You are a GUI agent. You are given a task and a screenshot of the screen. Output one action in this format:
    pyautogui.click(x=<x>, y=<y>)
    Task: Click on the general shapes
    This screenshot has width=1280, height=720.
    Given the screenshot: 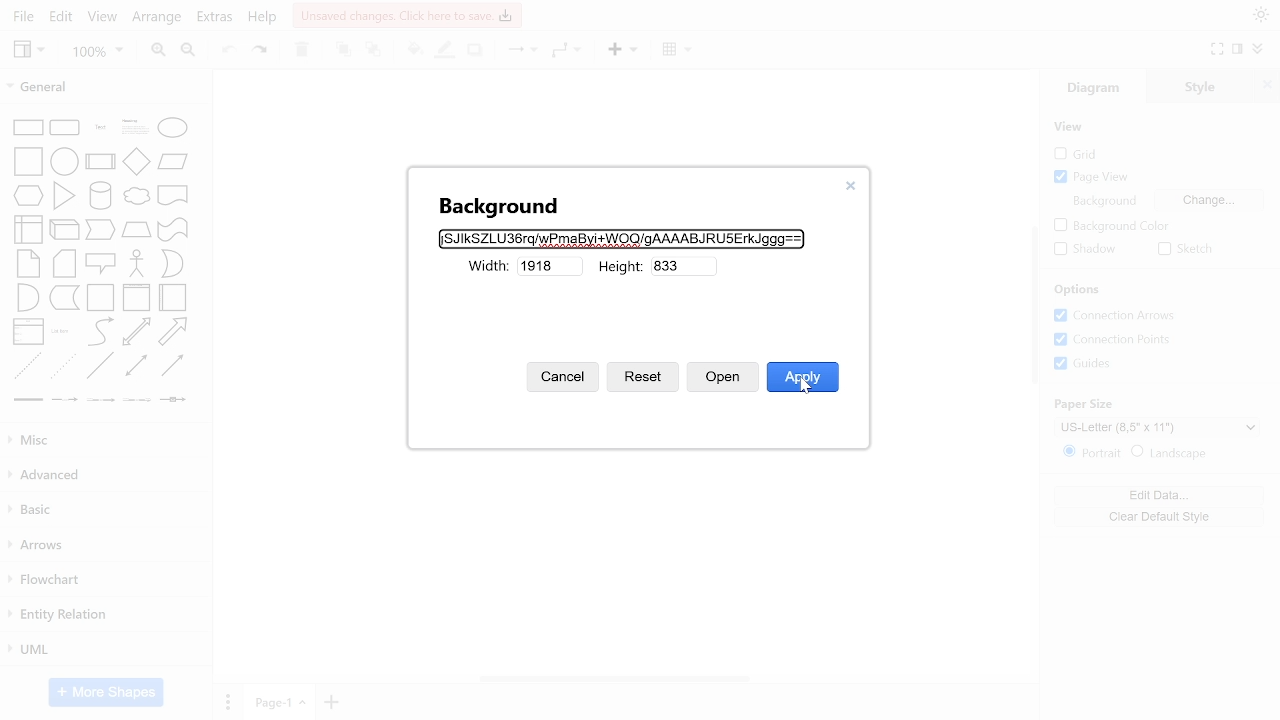 What is the action you would take?
    pyautogui.click(x=63, y=226)
    